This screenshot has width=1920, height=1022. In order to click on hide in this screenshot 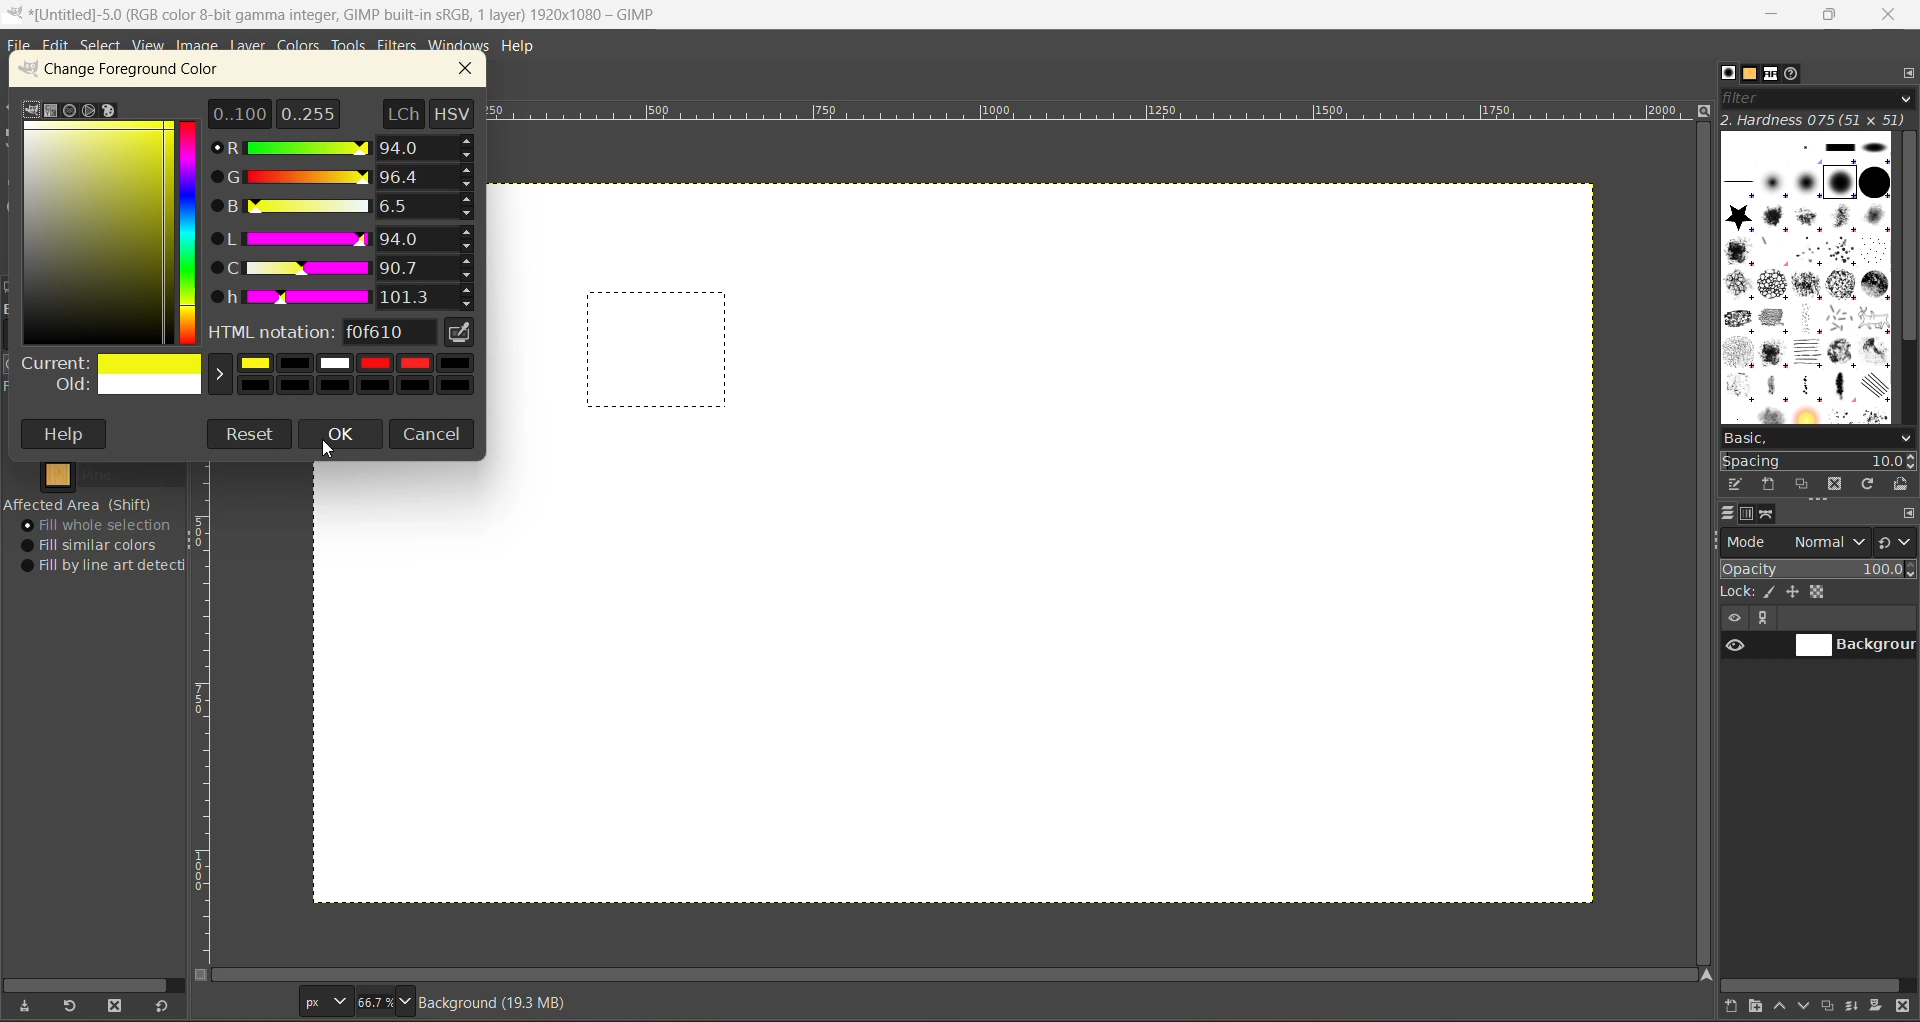, I will do `click(1733, 619)`.